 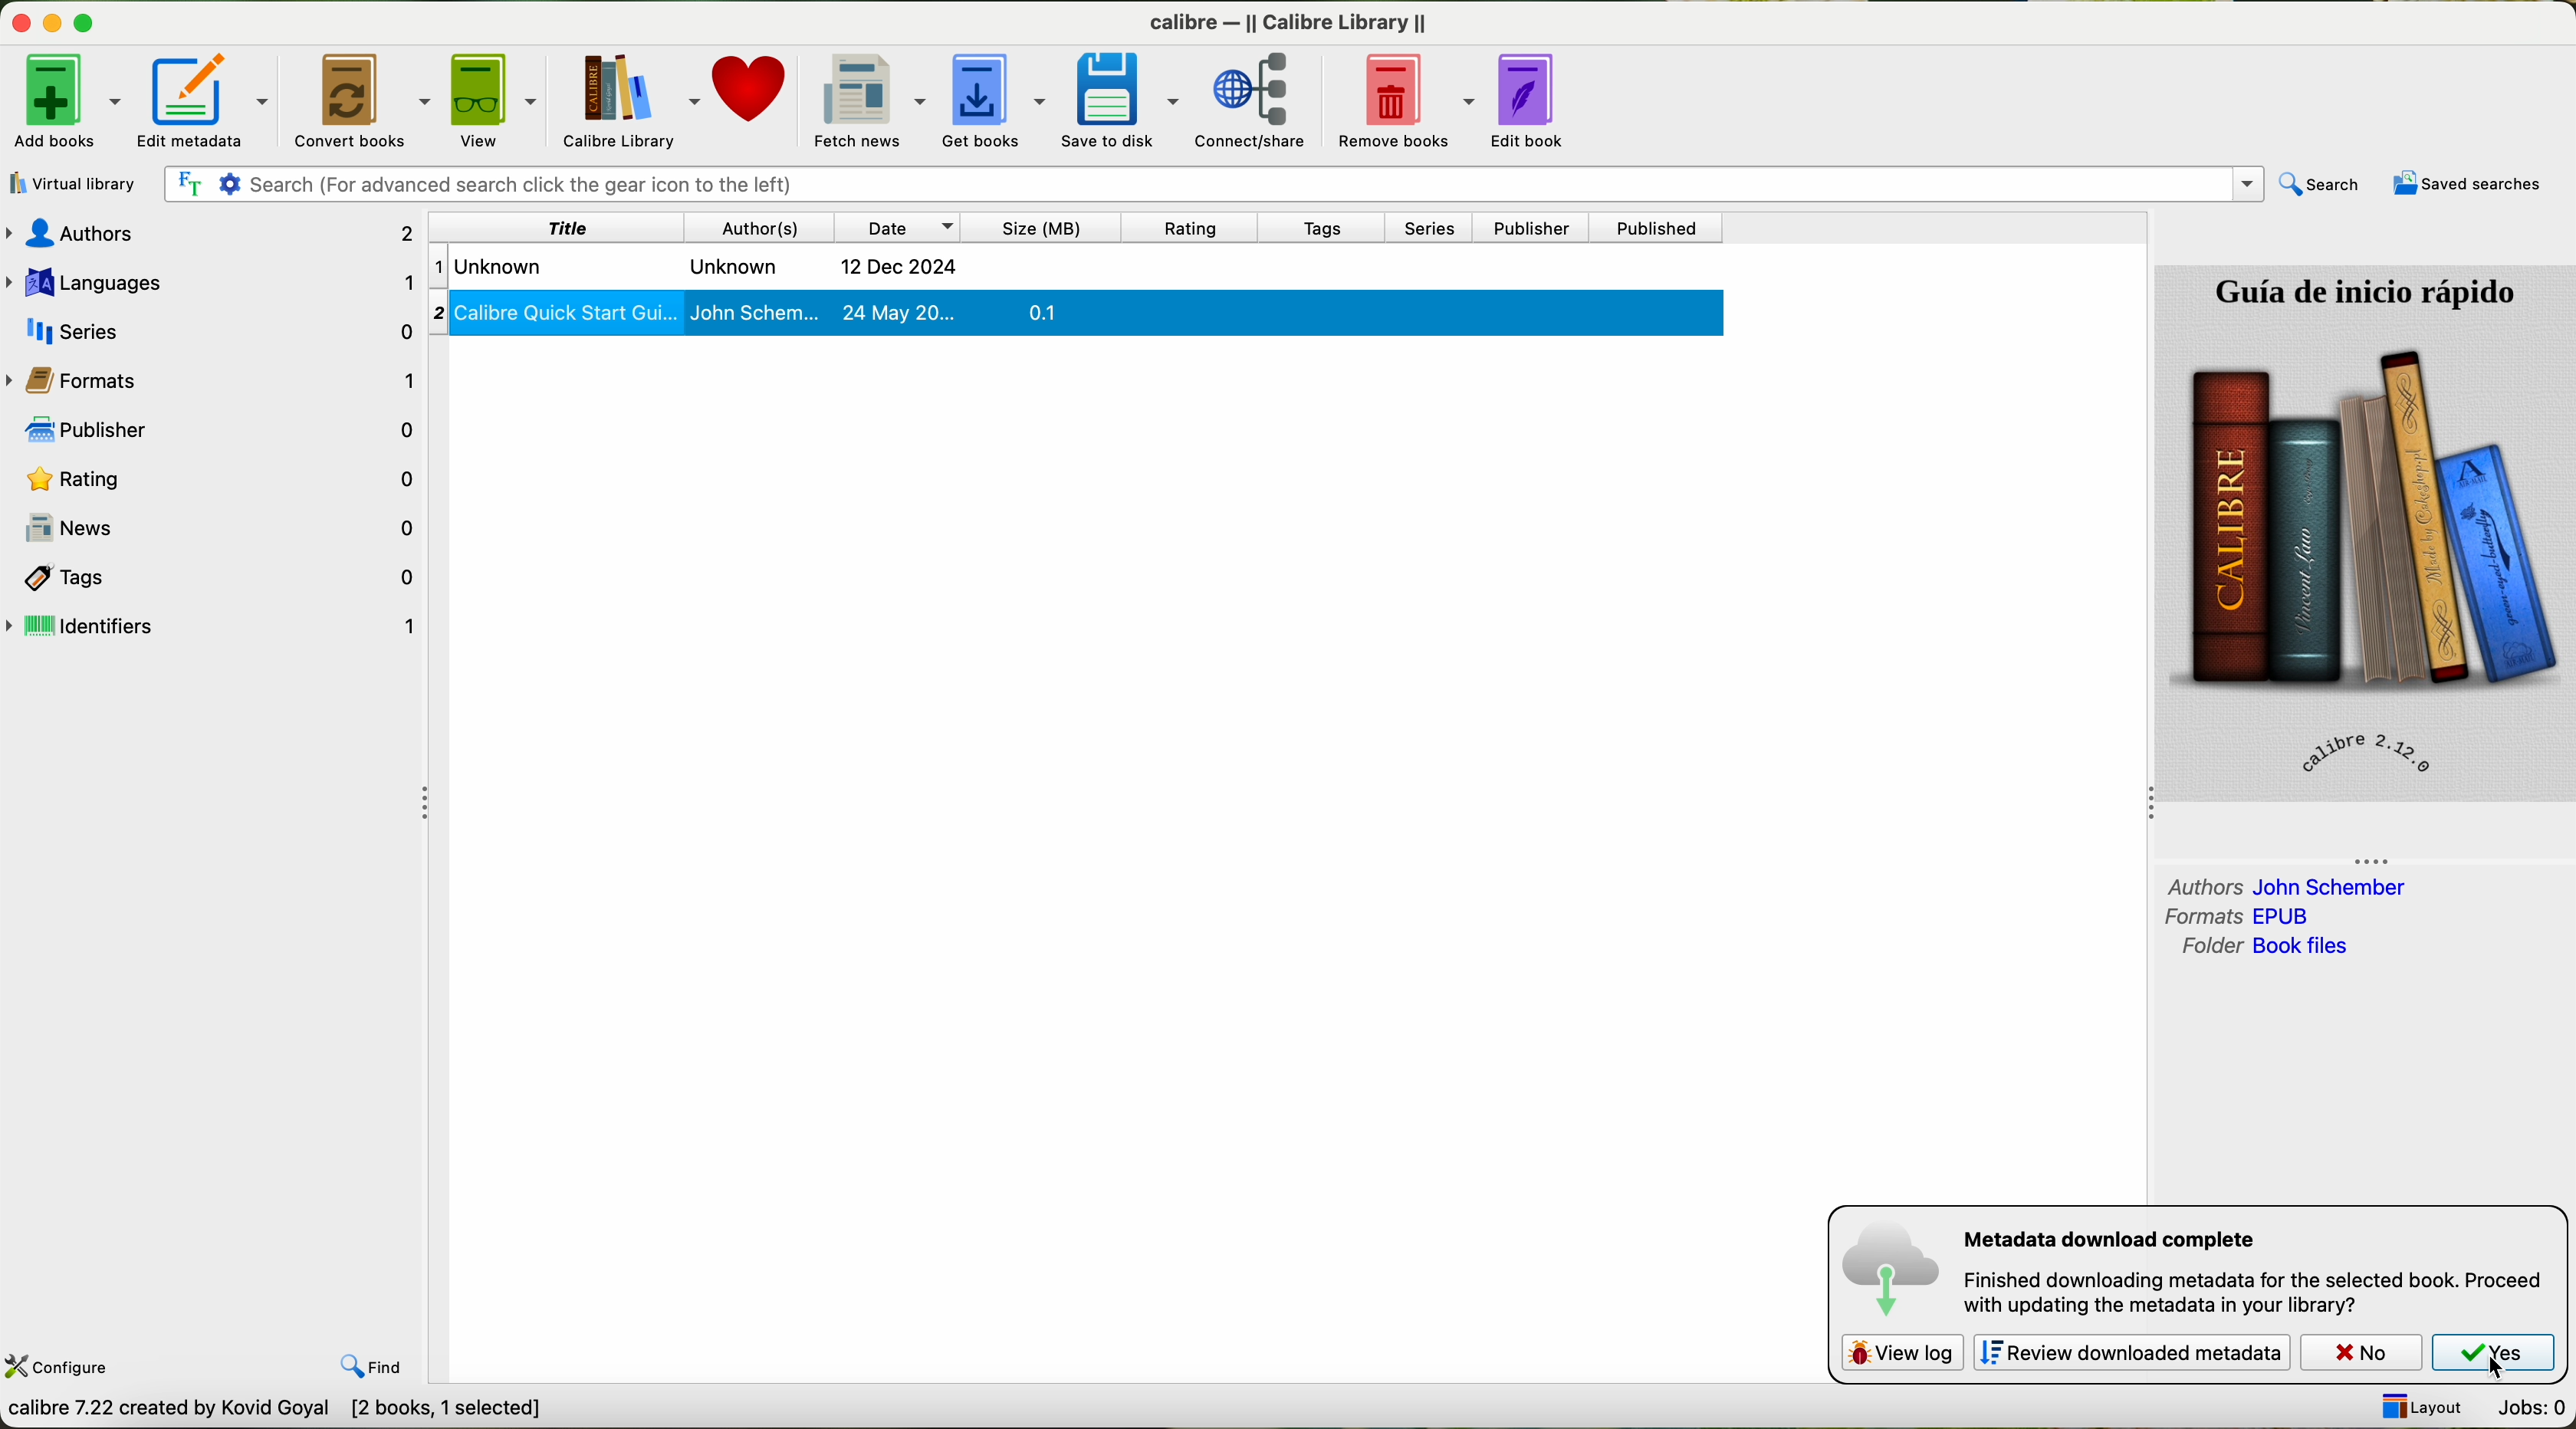 I want to click on click on yes, so click(x=2495, y=1356).